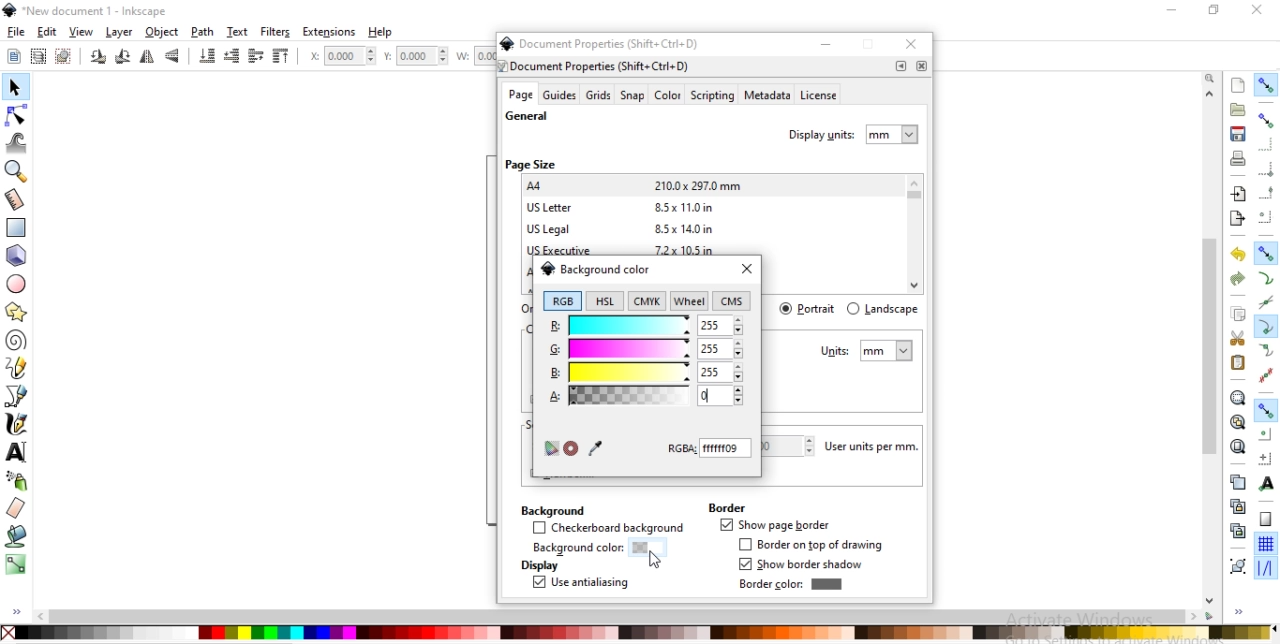 The image size is (1280, 644). What do you see at coordinates (726, 507) in the screenshot?
I see `border` at bounding box center [726, 507].